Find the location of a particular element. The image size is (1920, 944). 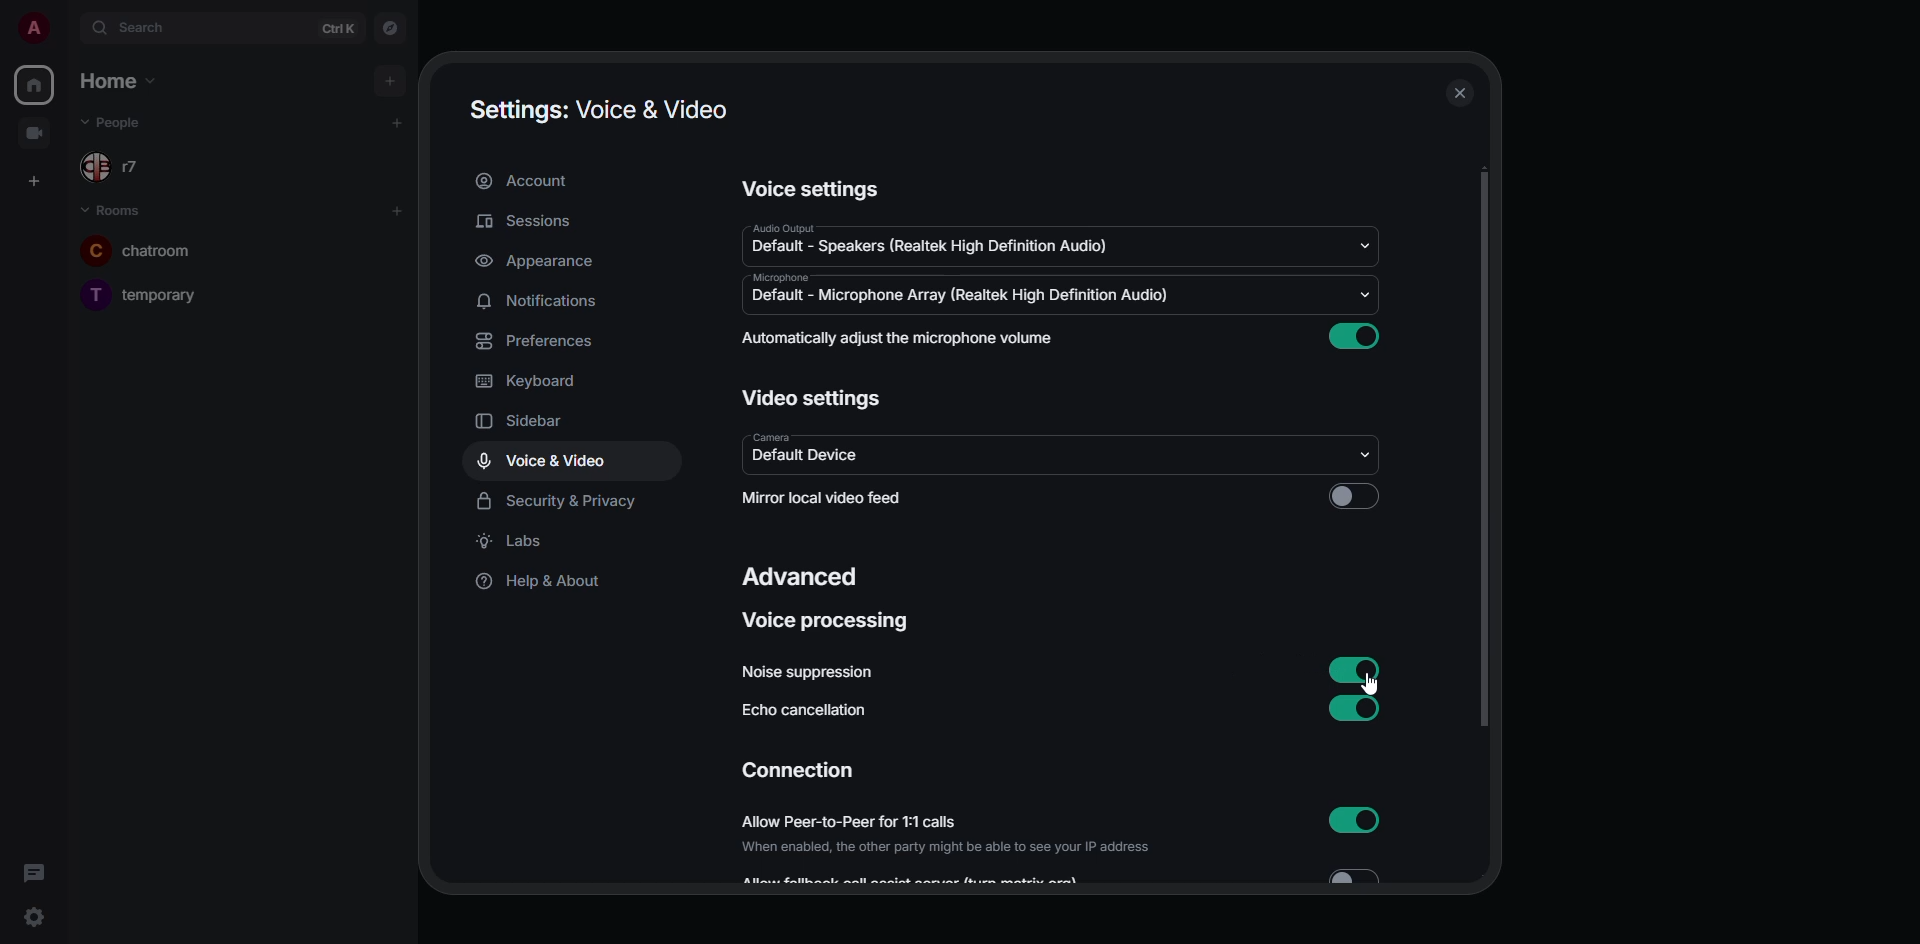

close is located at coordinates (1462, 94).